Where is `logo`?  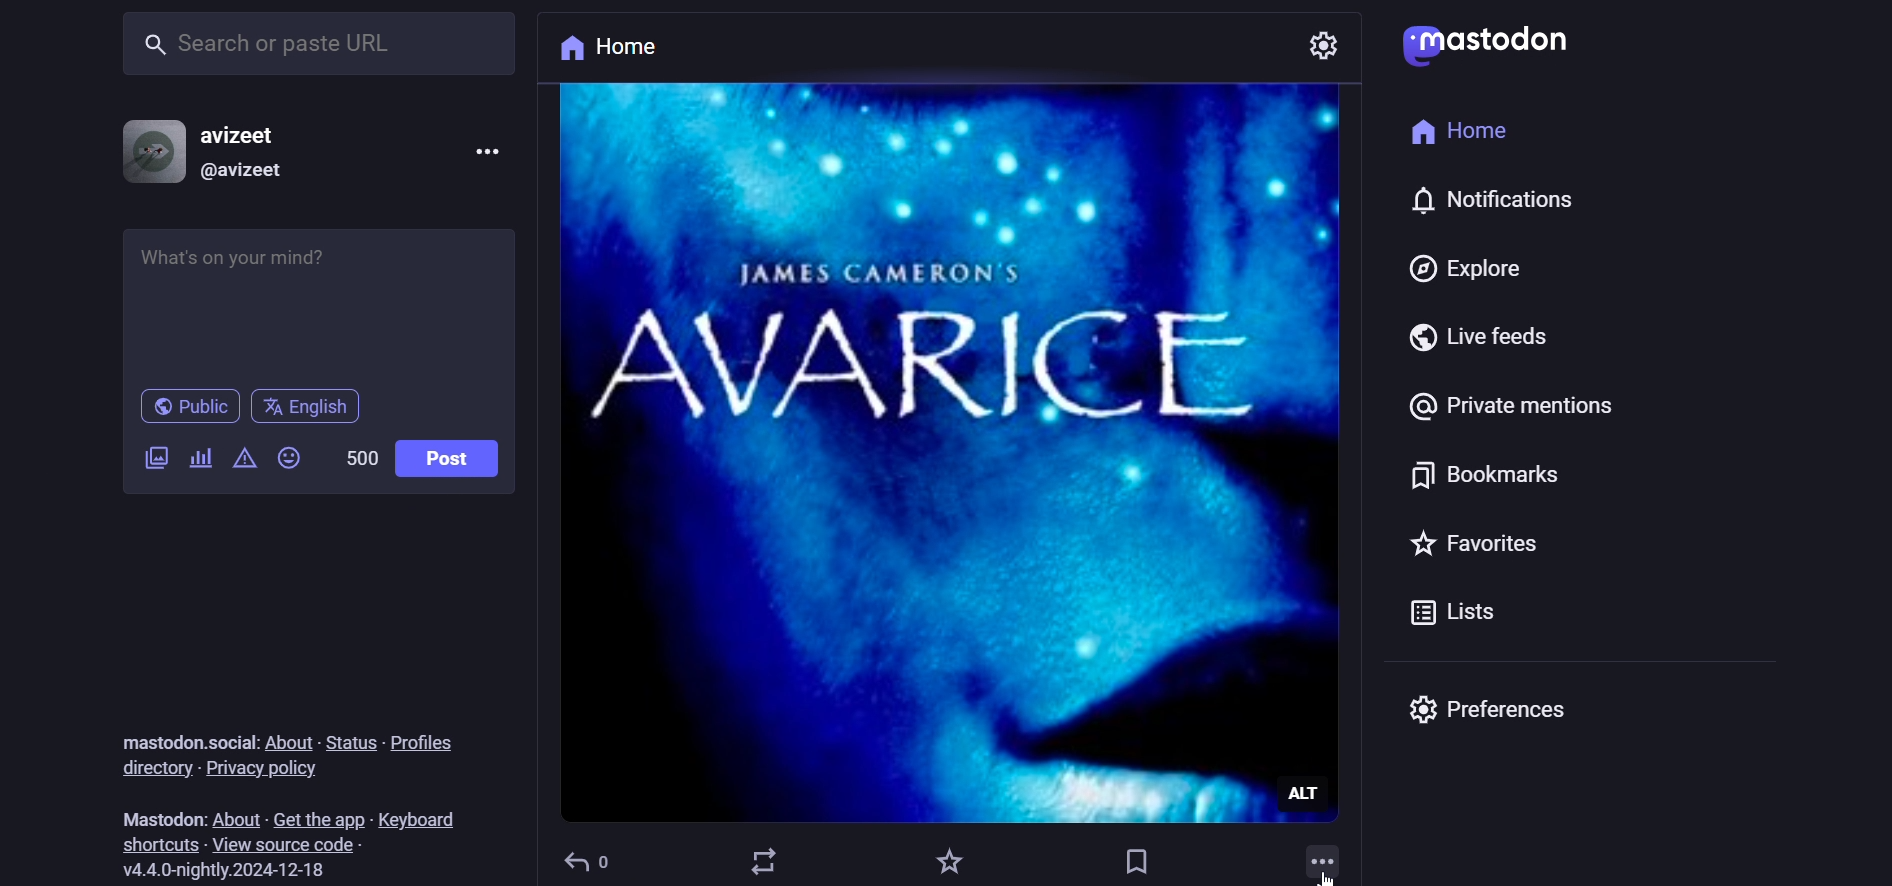
logo is located at coordinates (1490, 45).